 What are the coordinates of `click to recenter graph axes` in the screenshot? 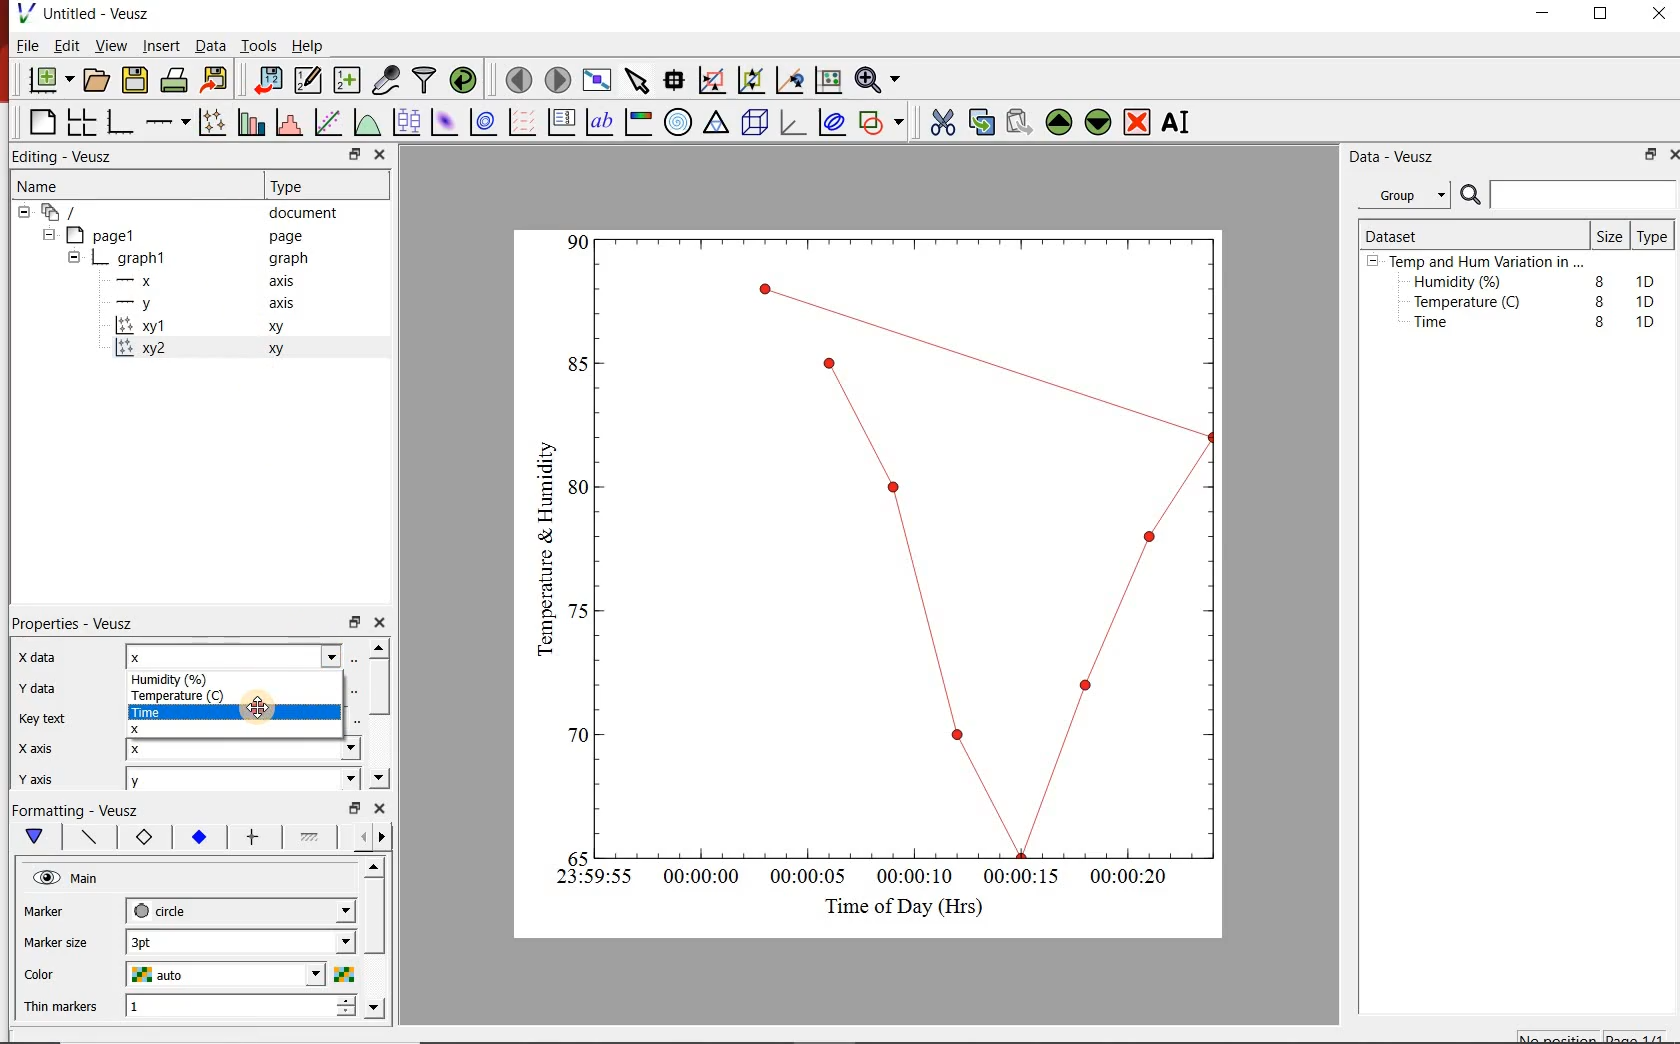 It's located at (790, 80).